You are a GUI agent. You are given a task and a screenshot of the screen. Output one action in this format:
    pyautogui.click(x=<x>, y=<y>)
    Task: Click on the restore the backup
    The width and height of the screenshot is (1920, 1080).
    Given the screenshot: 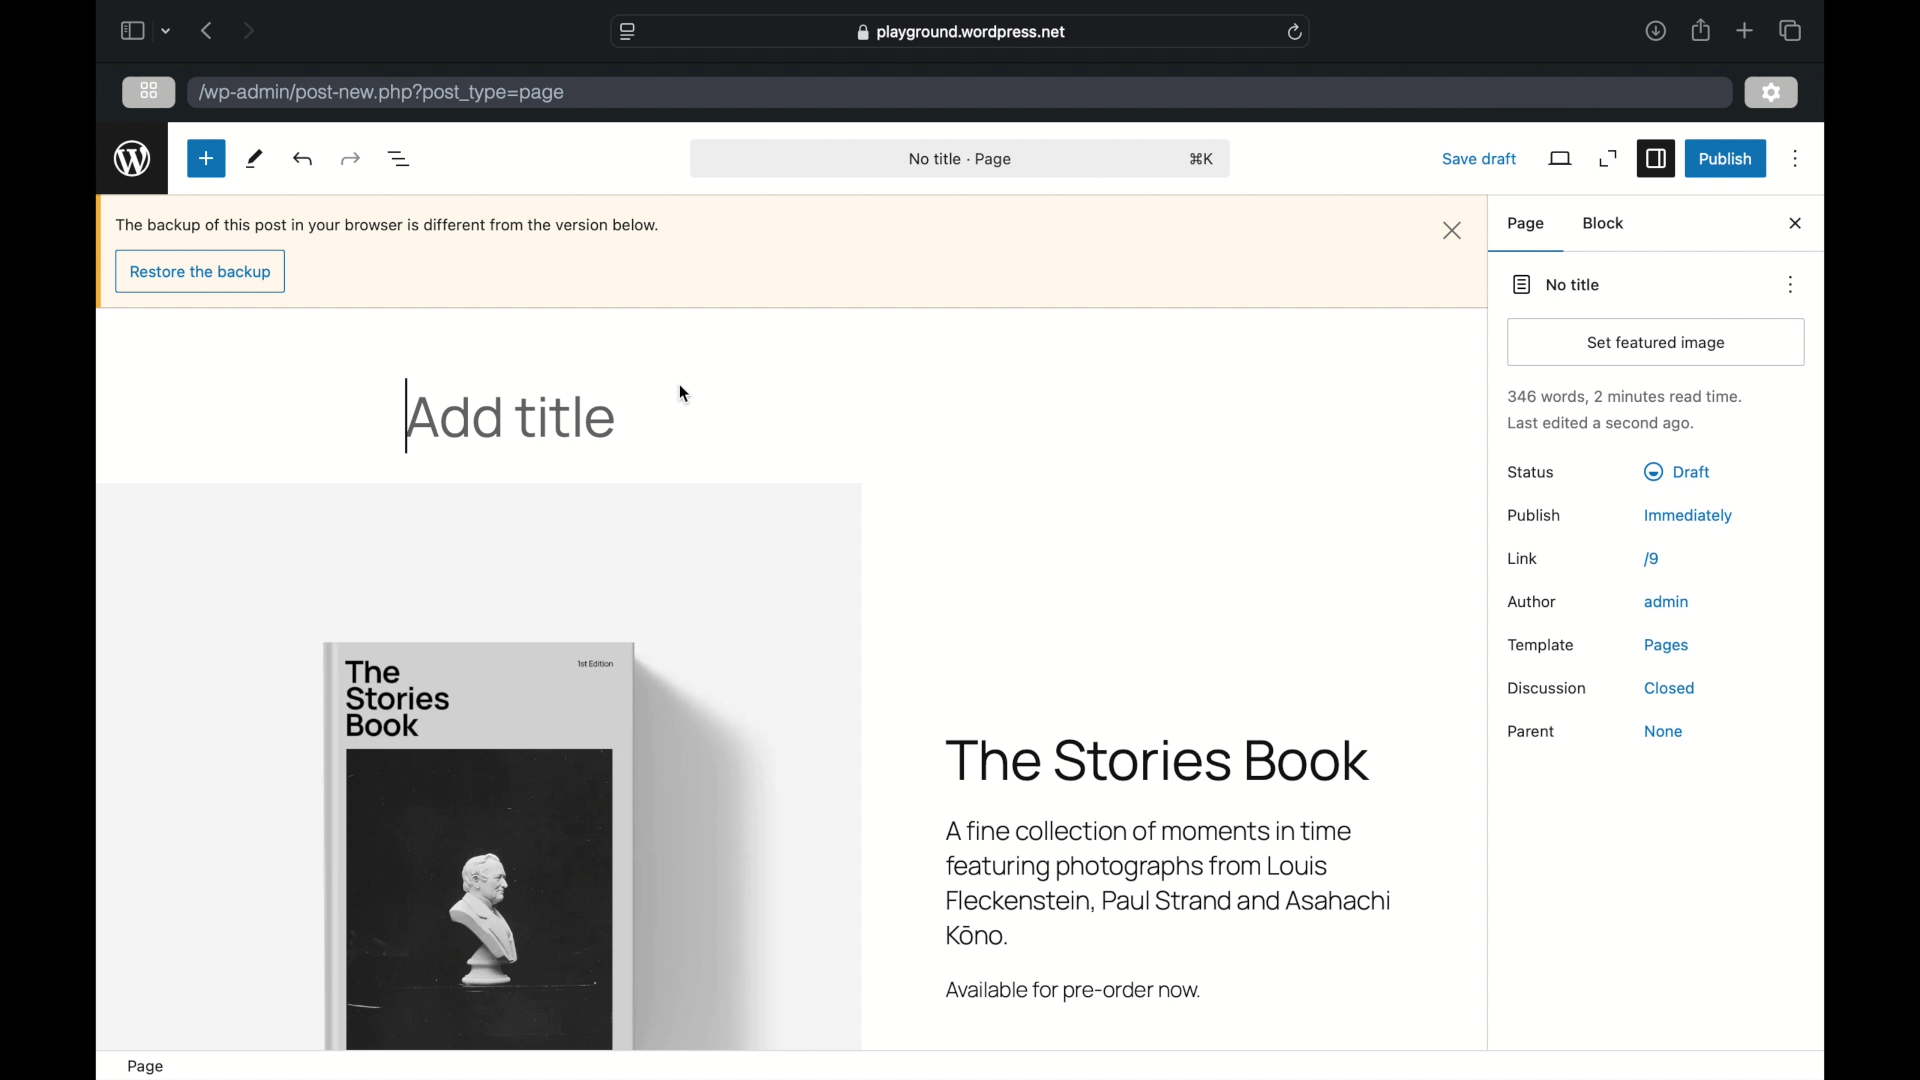 What is the action you would take?
    pyautogui.click(x=201, y=273)
    